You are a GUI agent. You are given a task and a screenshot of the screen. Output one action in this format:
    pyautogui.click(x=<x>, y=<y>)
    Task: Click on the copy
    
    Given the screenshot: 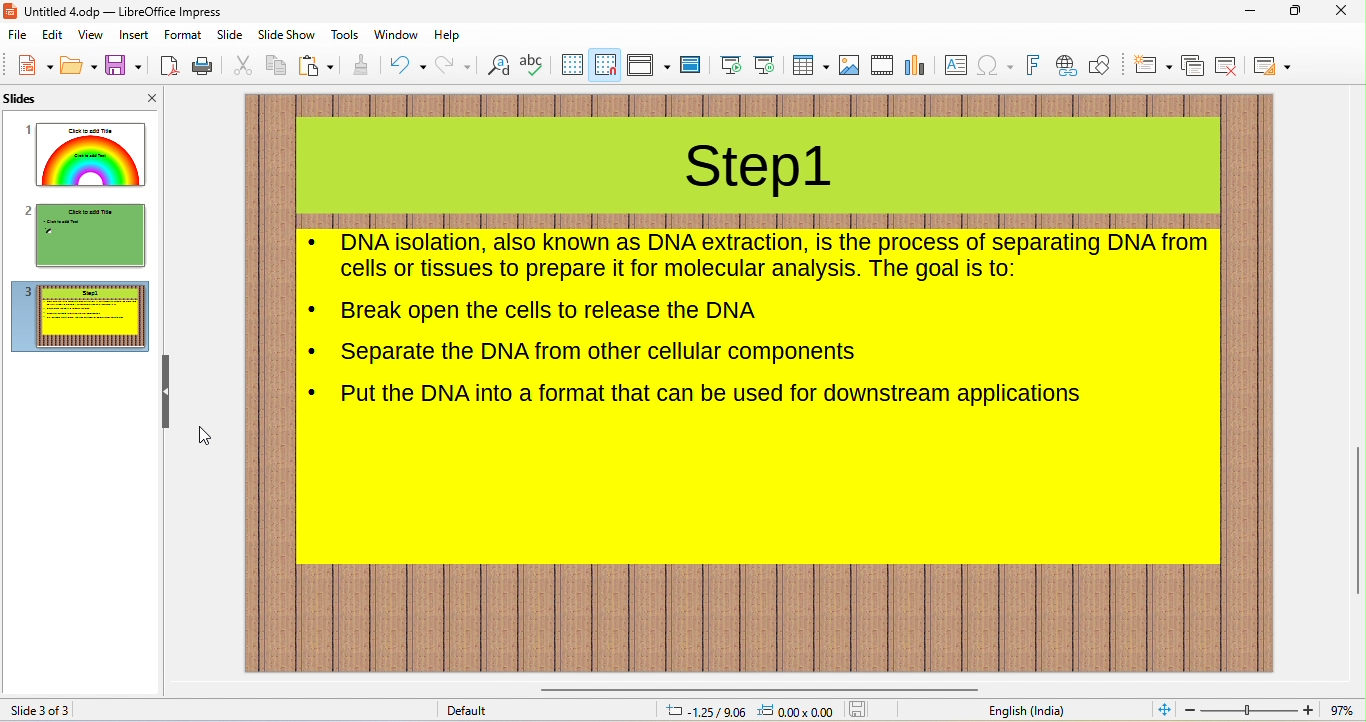 What is the action you would take?
    pyautogui.click(x=273, y=64)
    